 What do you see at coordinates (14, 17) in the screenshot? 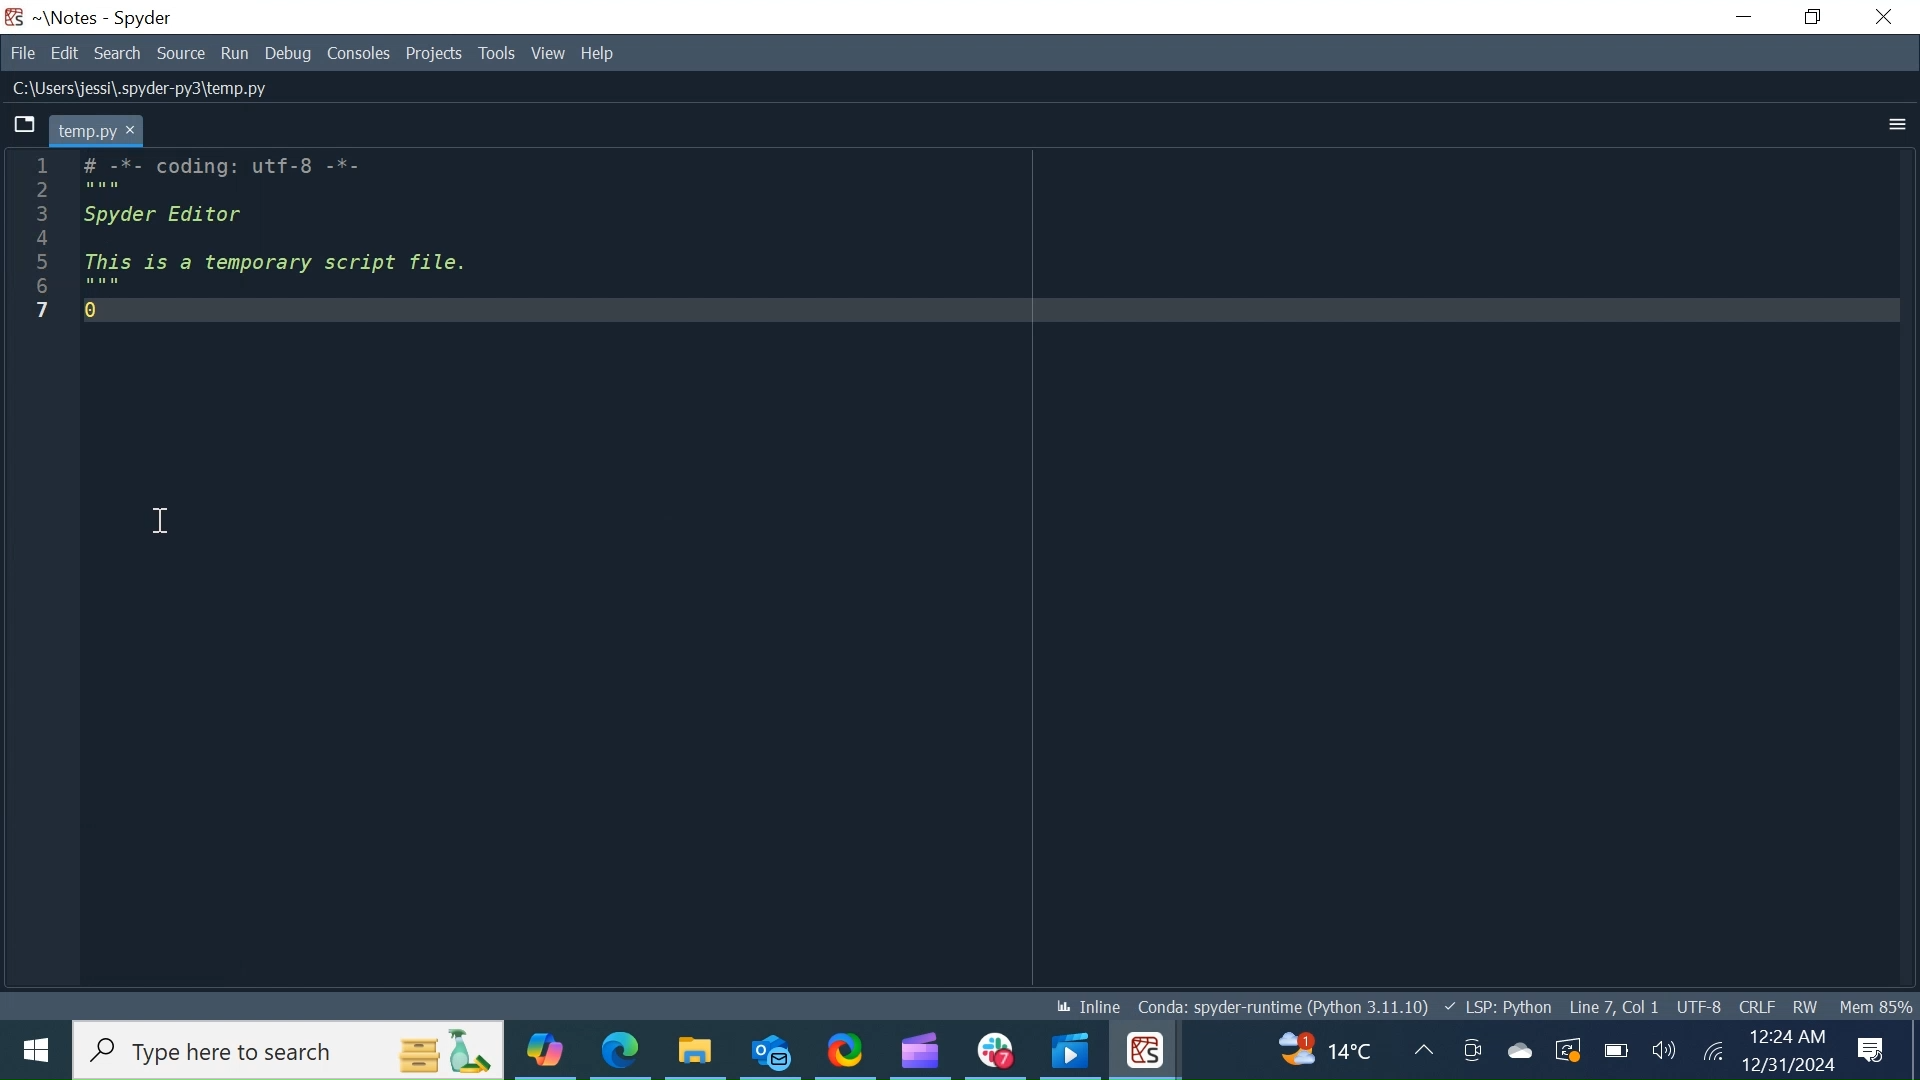
I see `Spyder Desktop Icon` at bounding box center [14, 17].